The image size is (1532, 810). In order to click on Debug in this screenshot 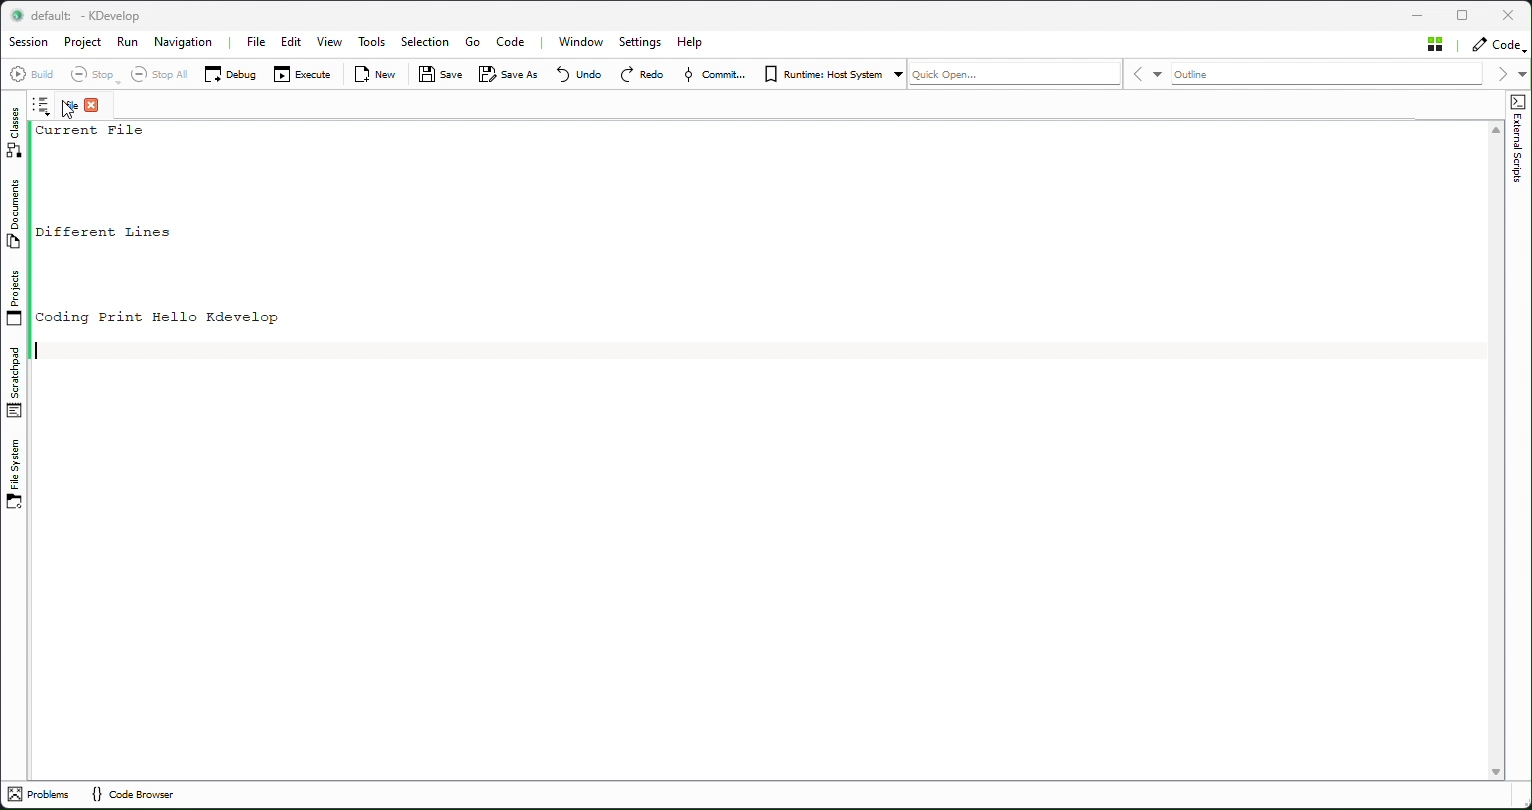, I will do `click(231, 75)`.